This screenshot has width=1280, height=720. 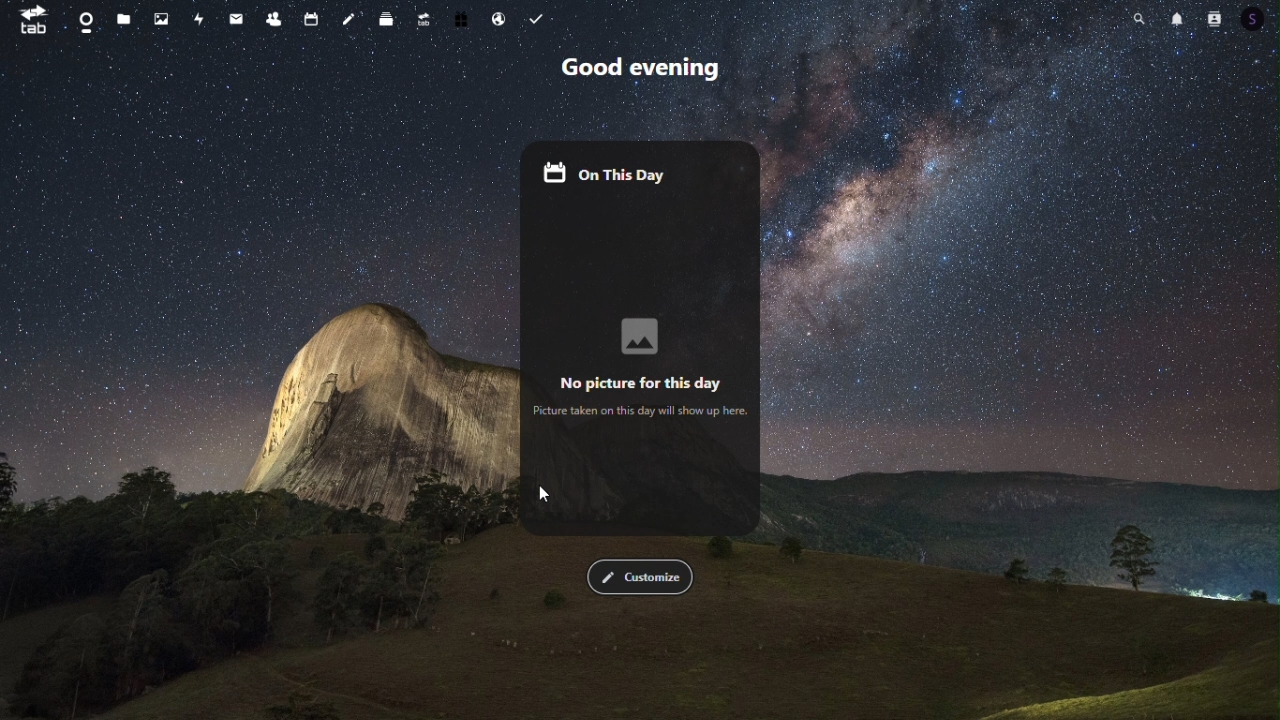 What do you see at coordinates (237, 17) in the screenshot?
I see `mail` at bounding box center [237, 17].